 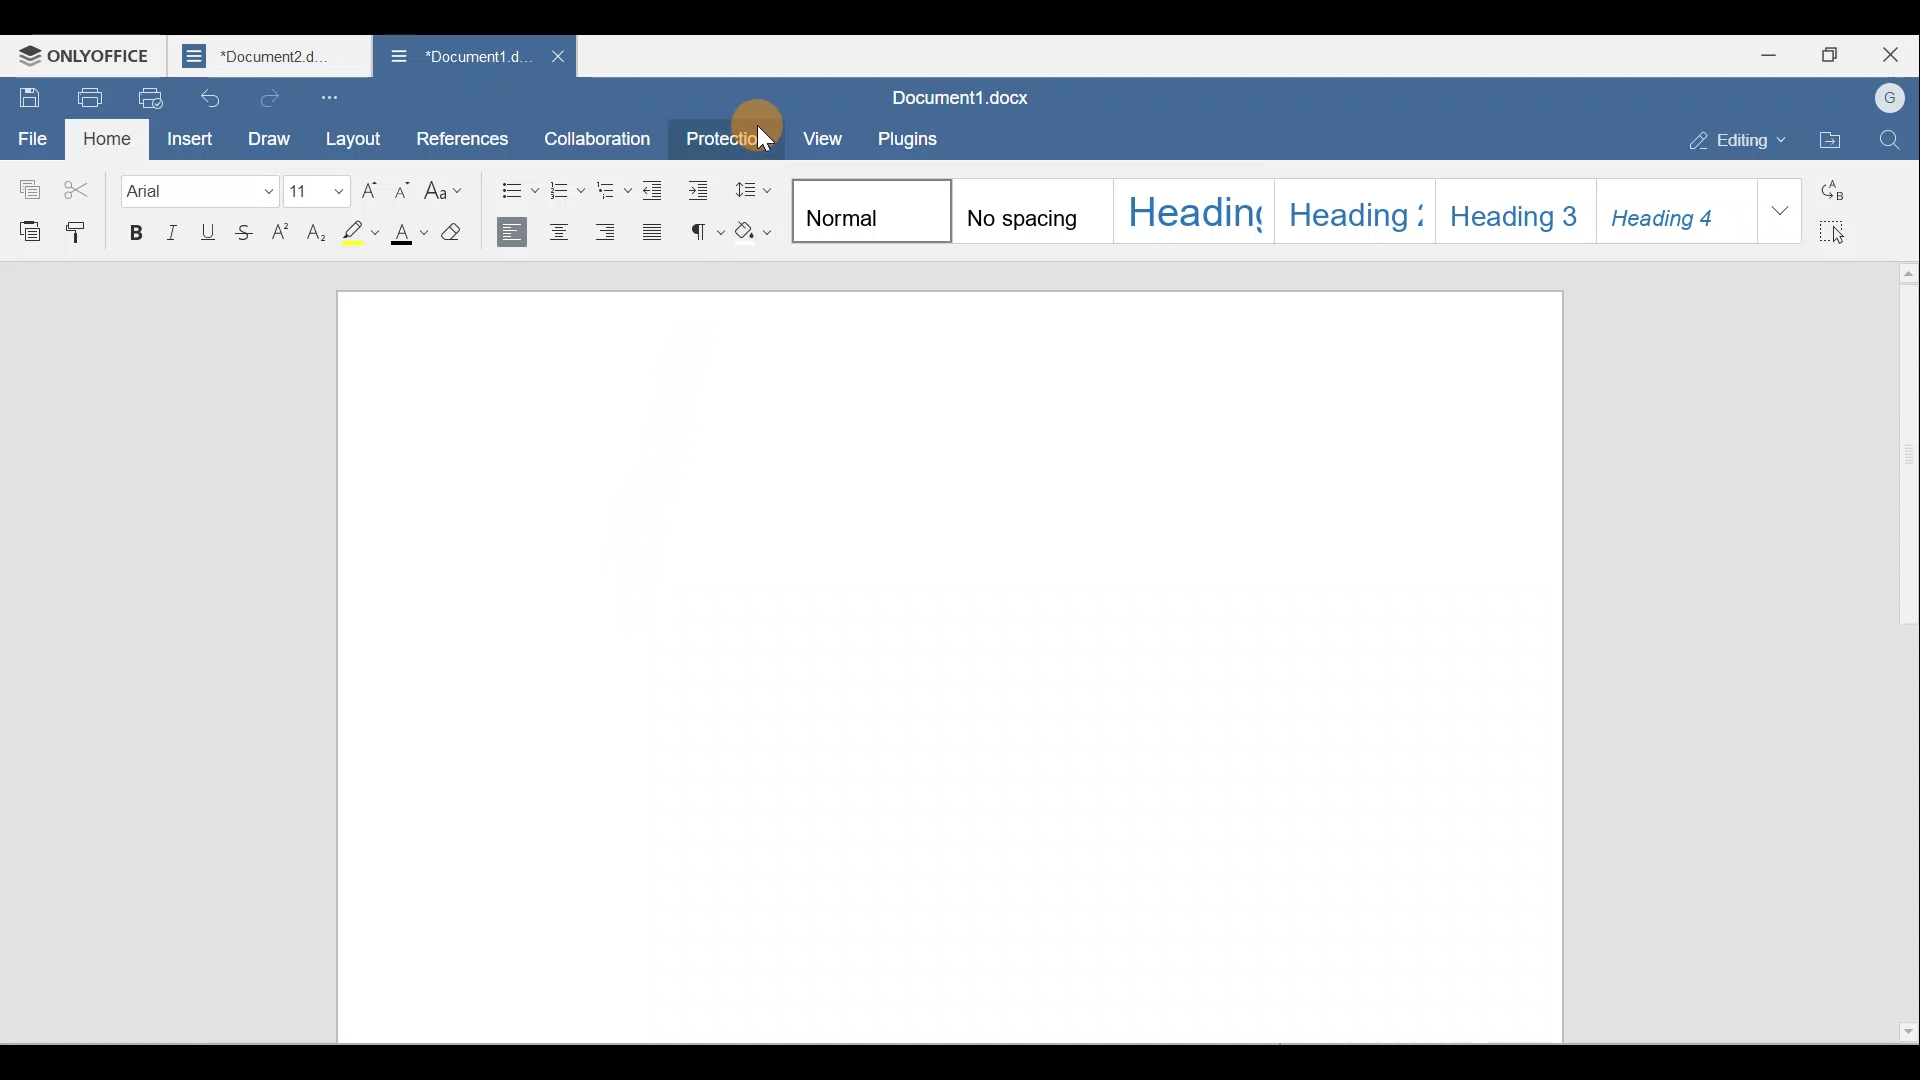 I want to click on Strikethrough, so click(x=248, y=231).